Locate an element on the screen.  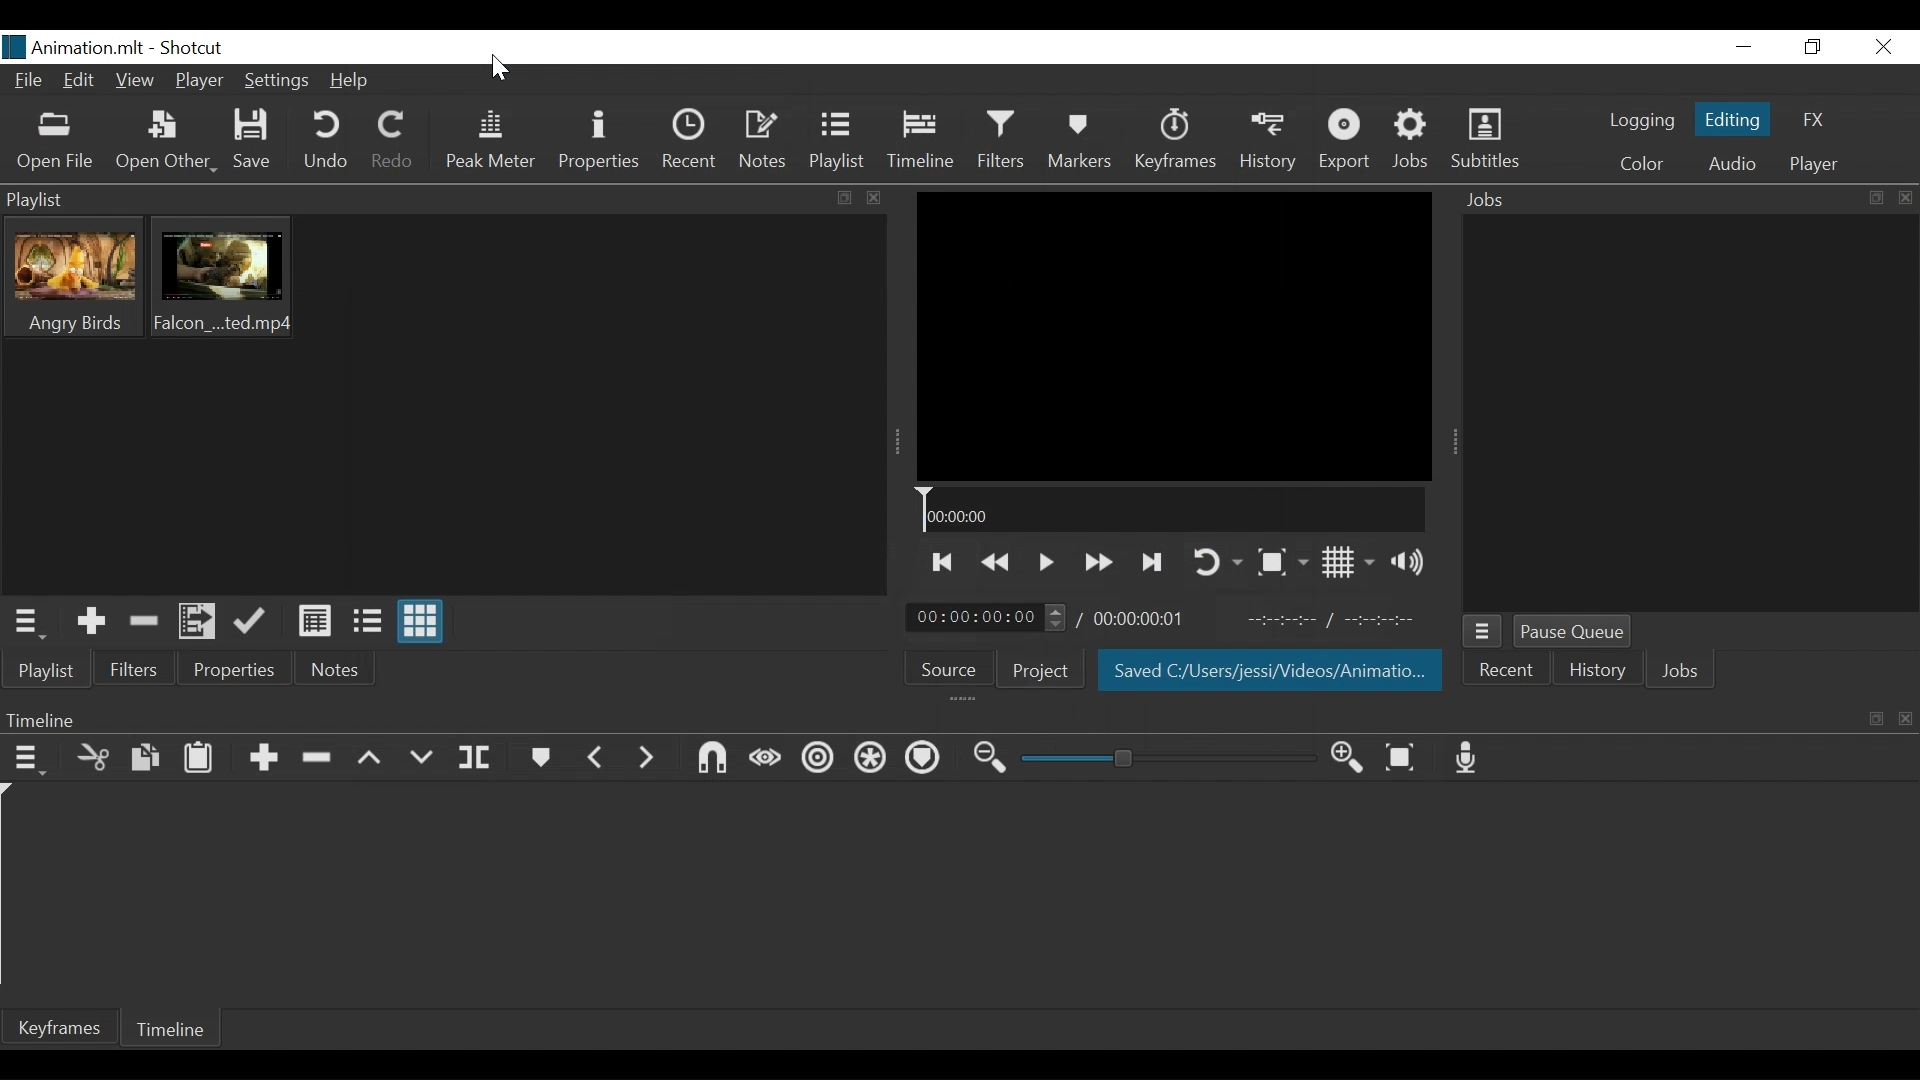
Jobs is located at coordinates (1687, 202).